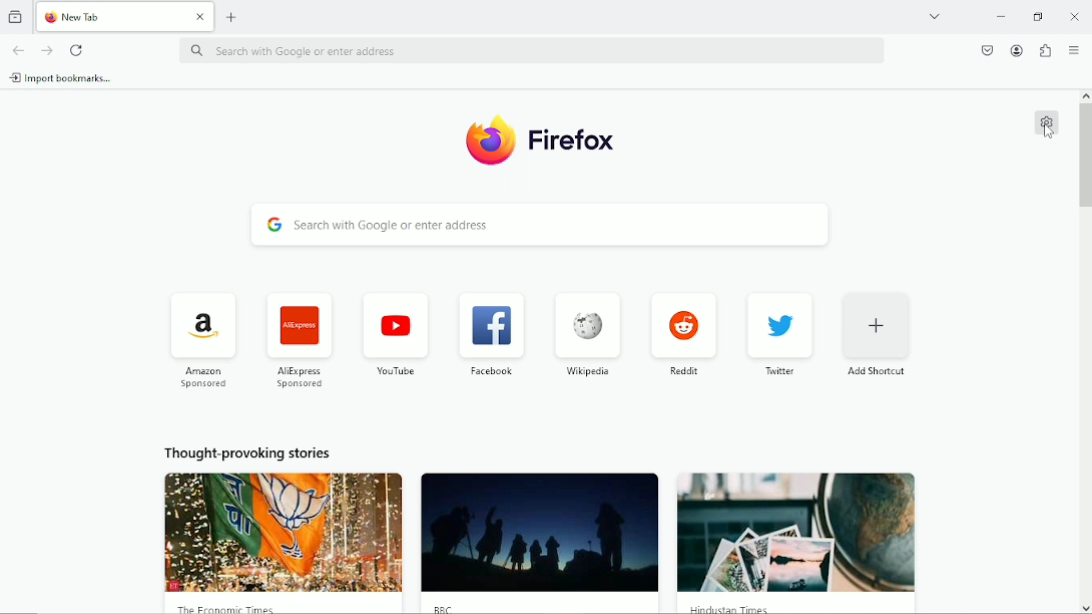 This screenshot has height=614, width=1092. I want to click on List all tabs, so click(934, 16).